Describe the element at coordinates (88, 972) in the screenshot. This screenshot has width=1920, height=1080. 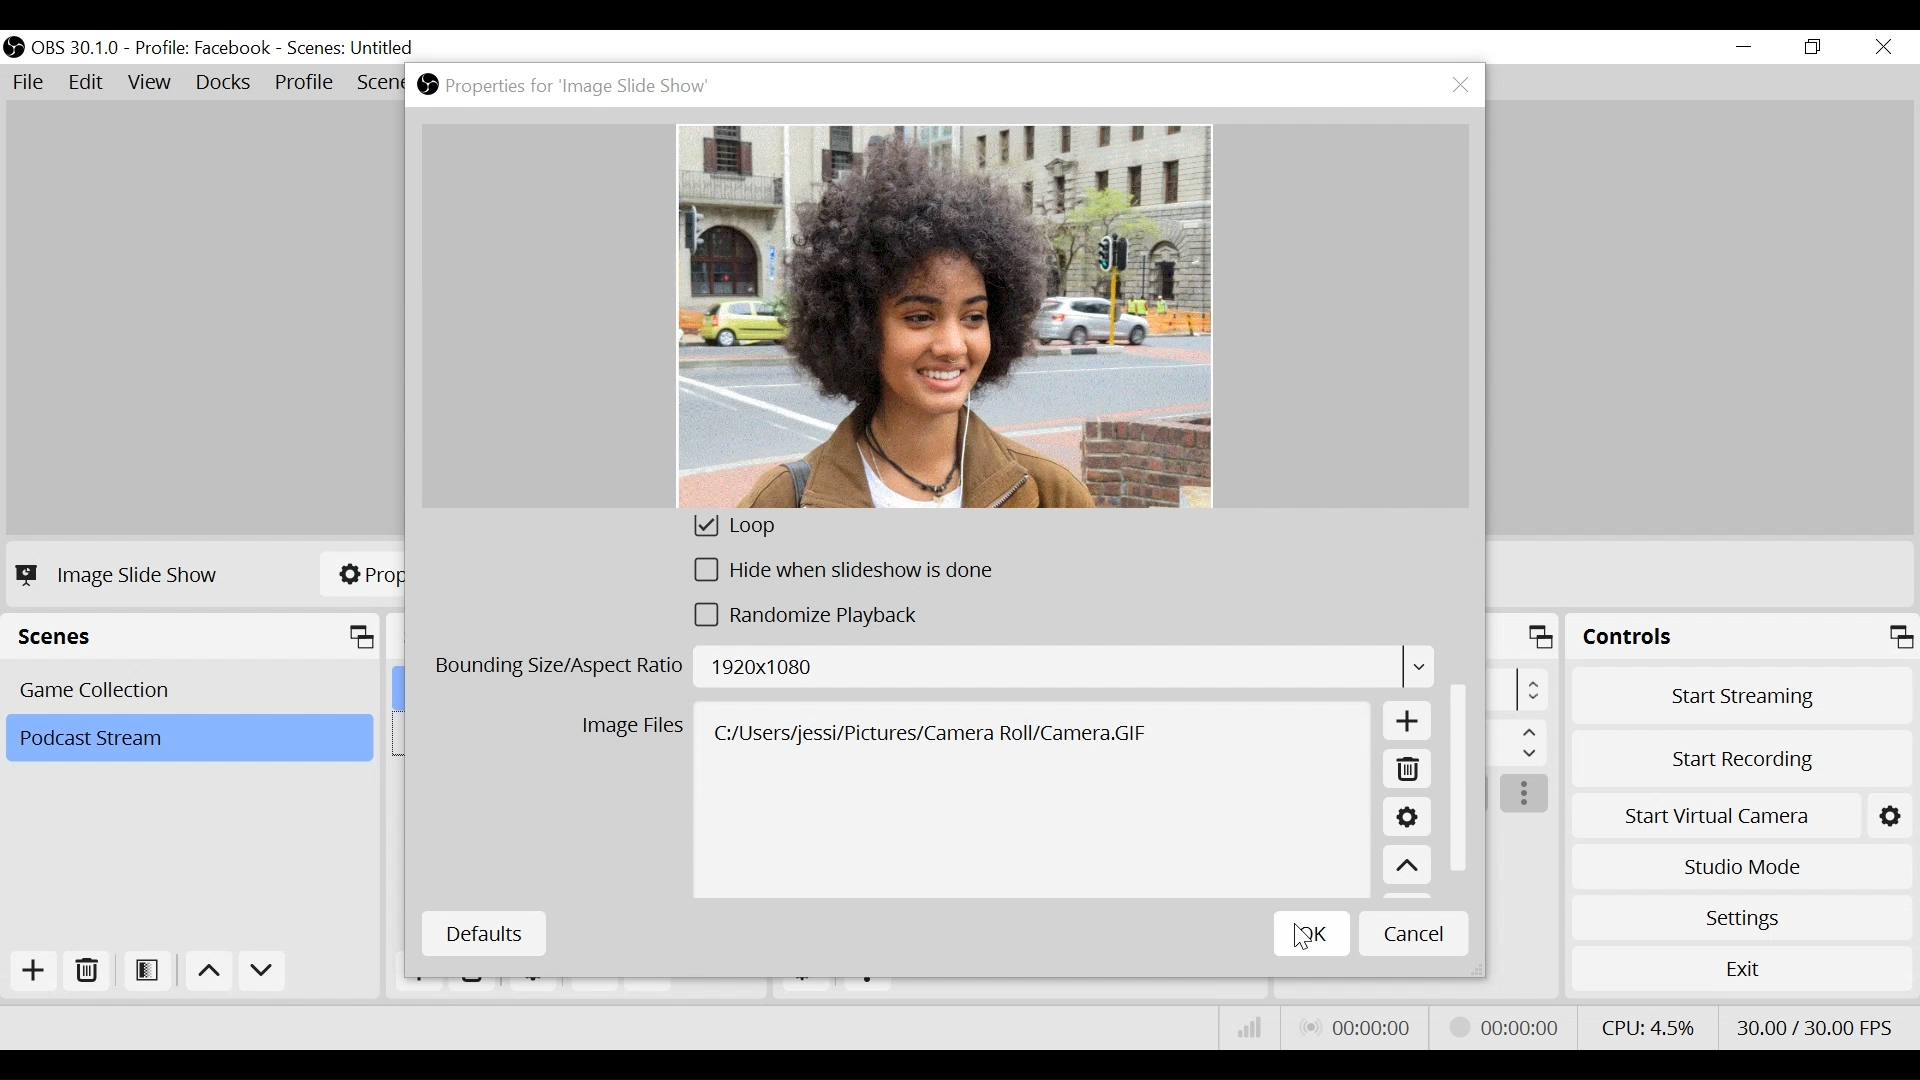
I see `Remove` at that location.